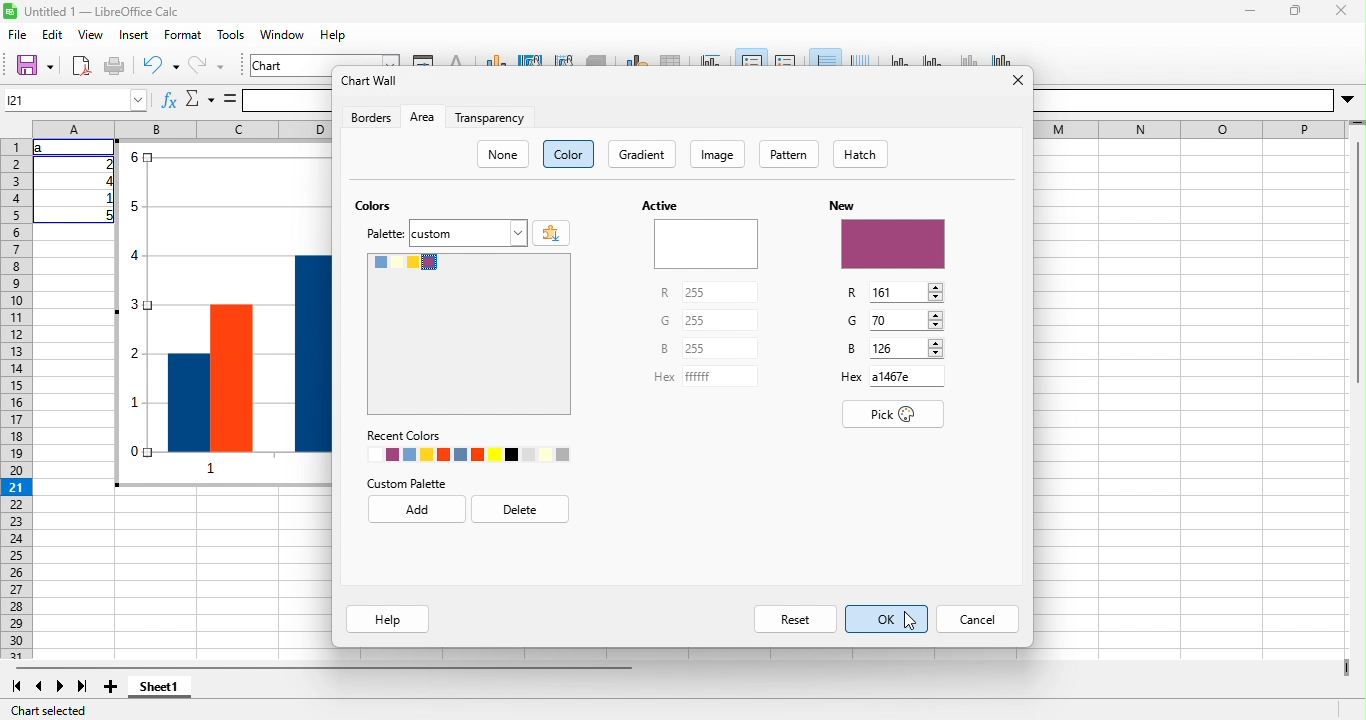 This screenshot has height=720, width=1366. I want to click on view, so click(91, 34).